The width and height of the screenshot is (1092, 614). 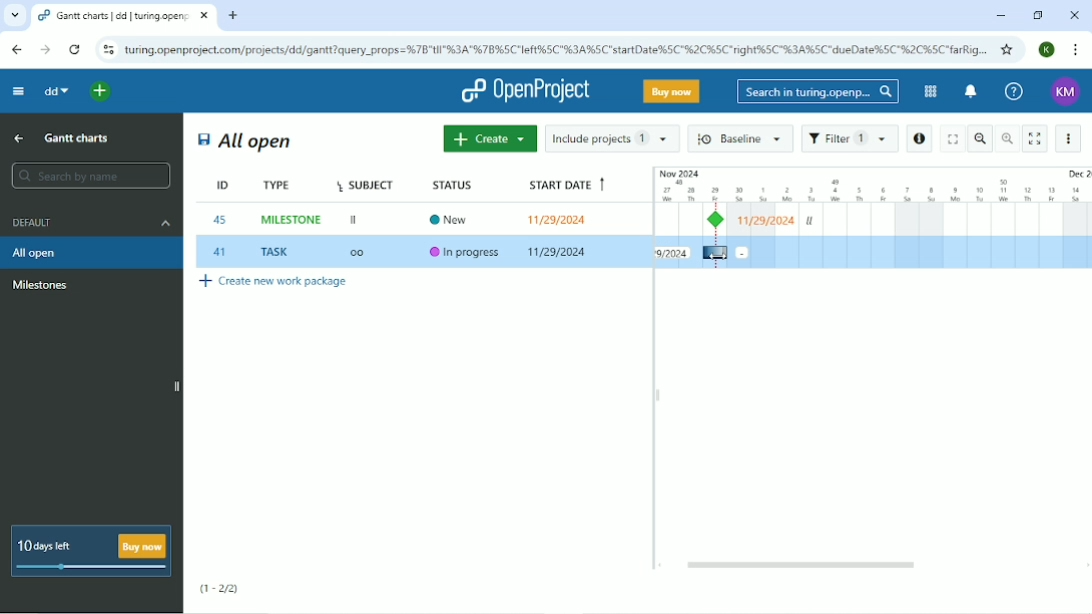 What do you see at coordinates (89, 222) in the screenshot?
I see `Default` at bounding box center [89, 222].